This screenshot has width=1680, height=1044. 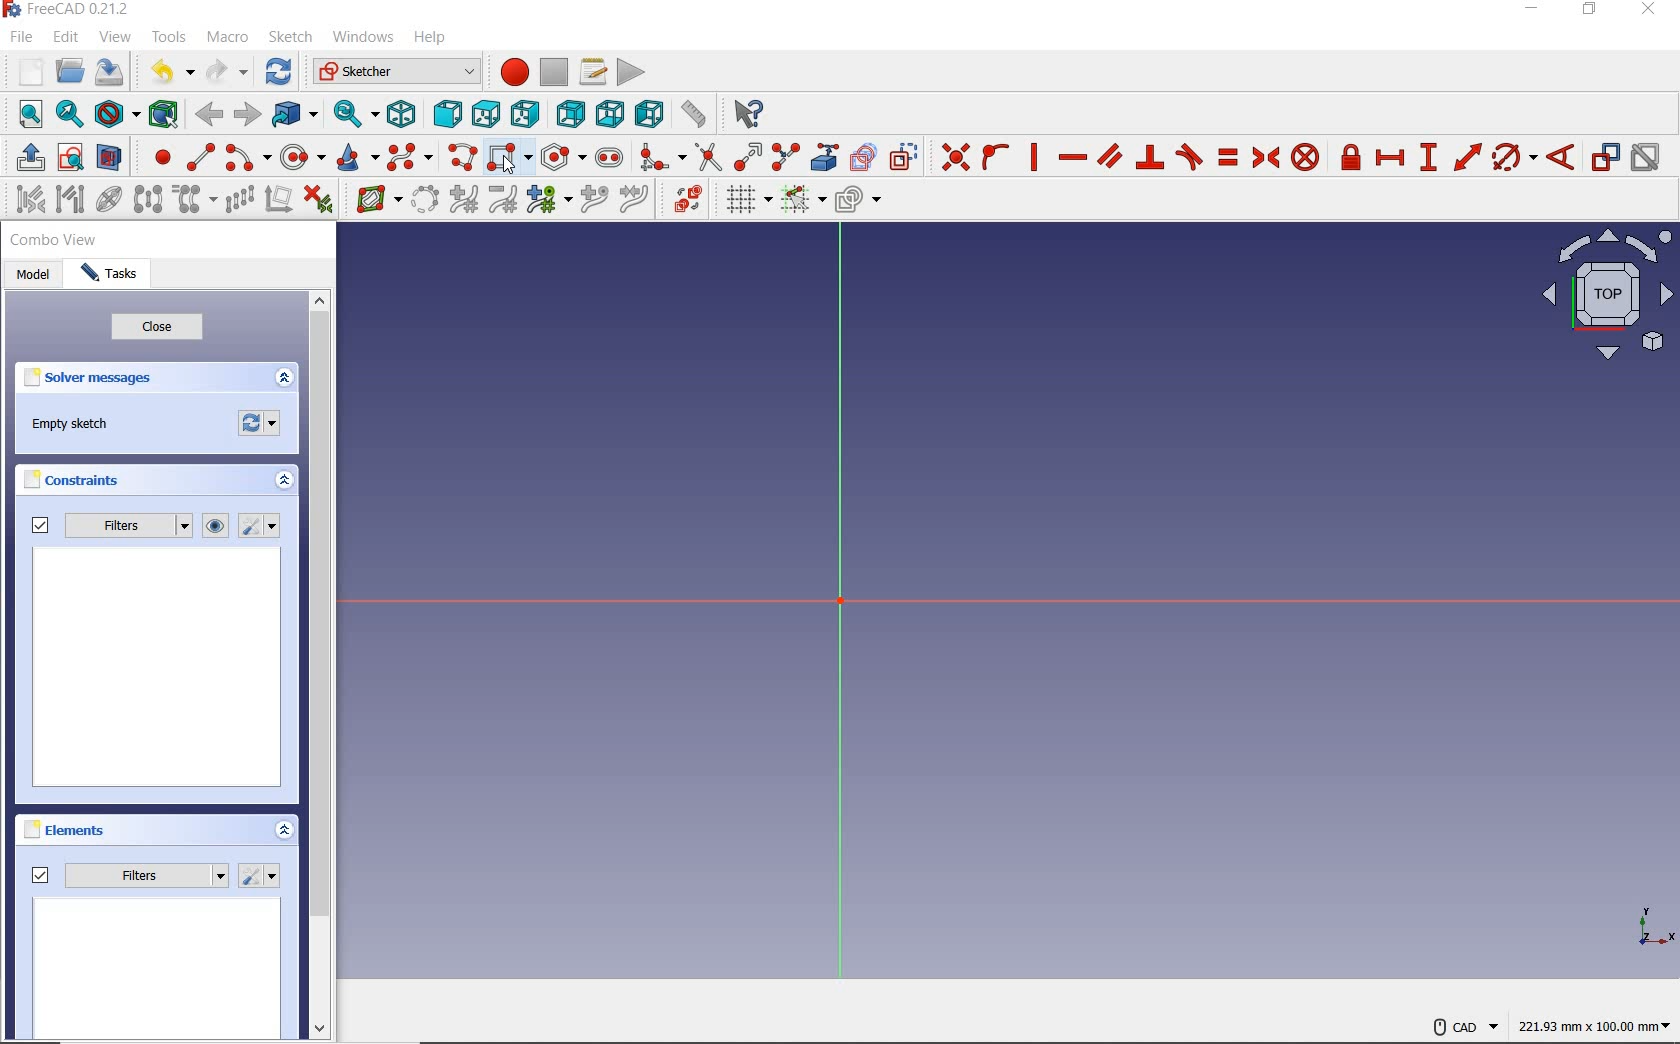 What do you see at coordinates (864, 157) in the screenshot?
I see `create carbon copy` at bounding box center [864, 157].